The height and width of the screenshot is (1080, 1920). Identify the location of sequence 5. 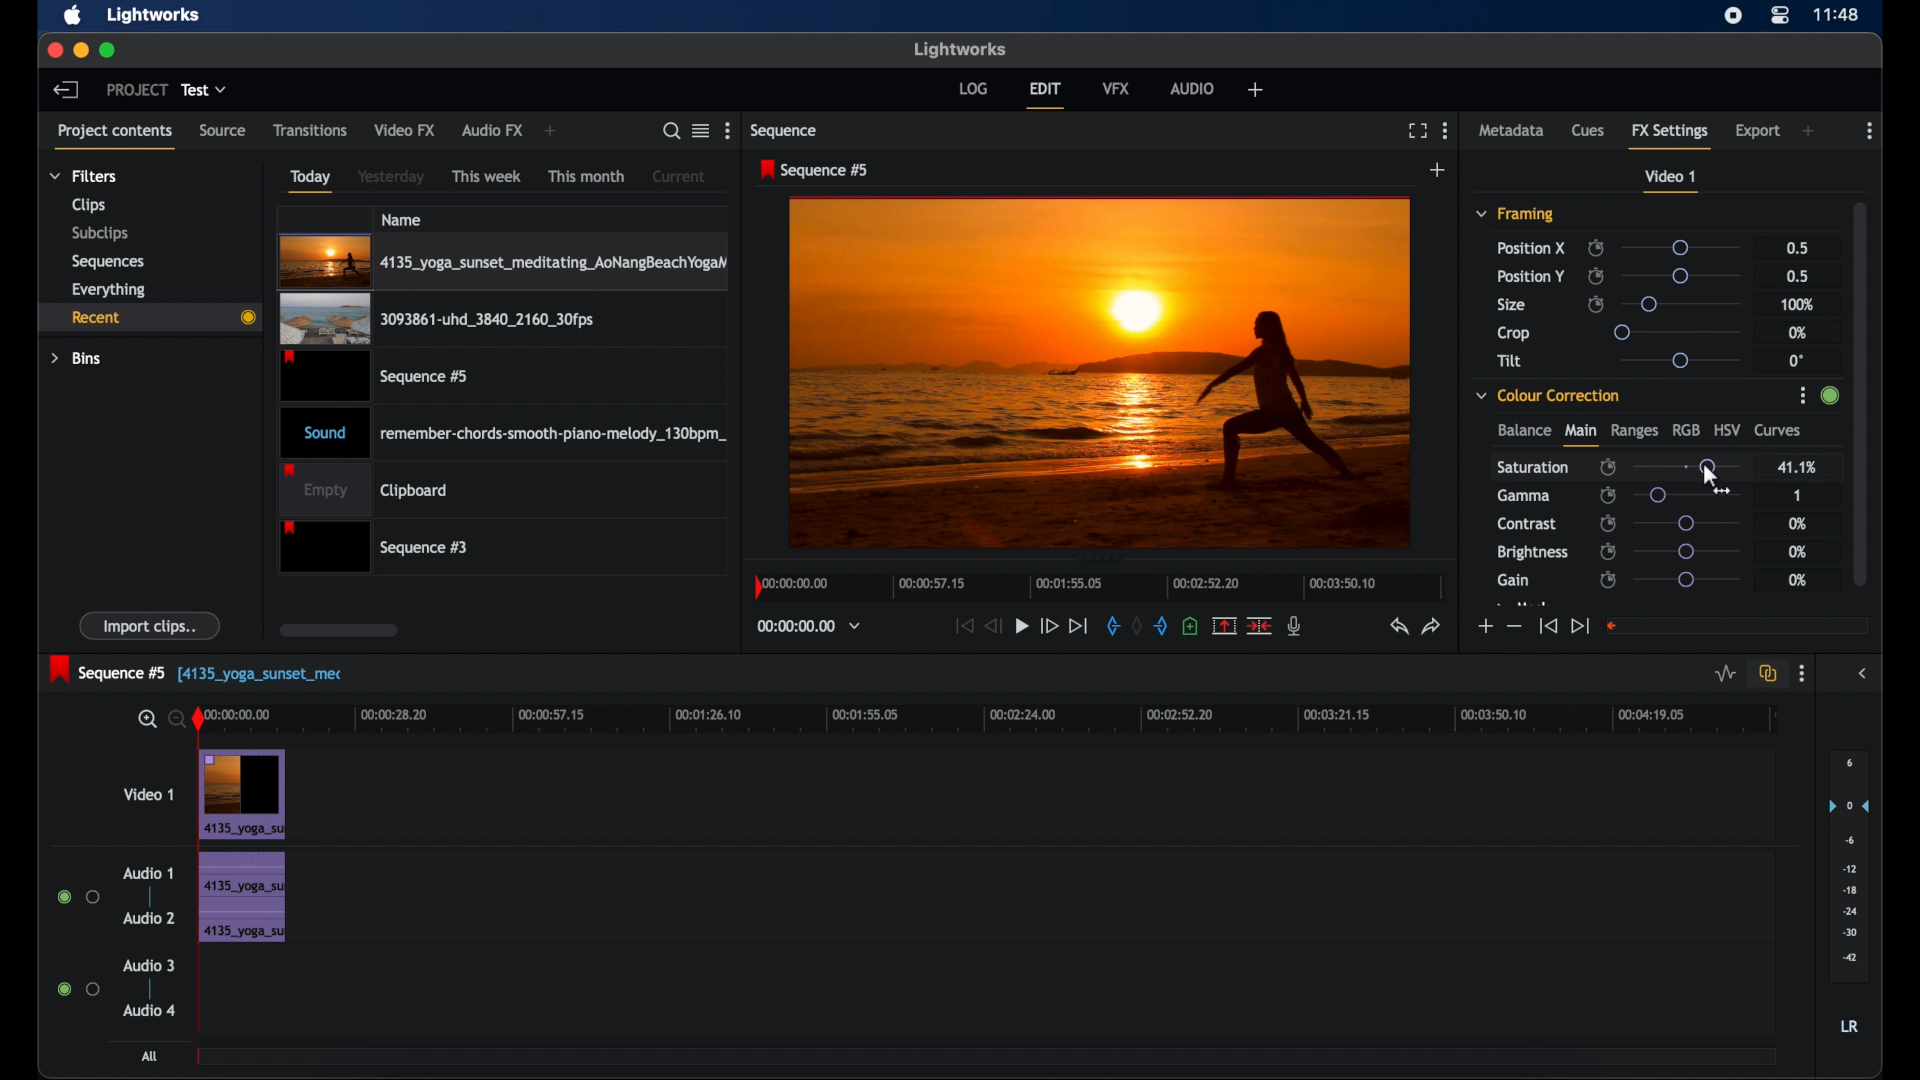
(815, 171).